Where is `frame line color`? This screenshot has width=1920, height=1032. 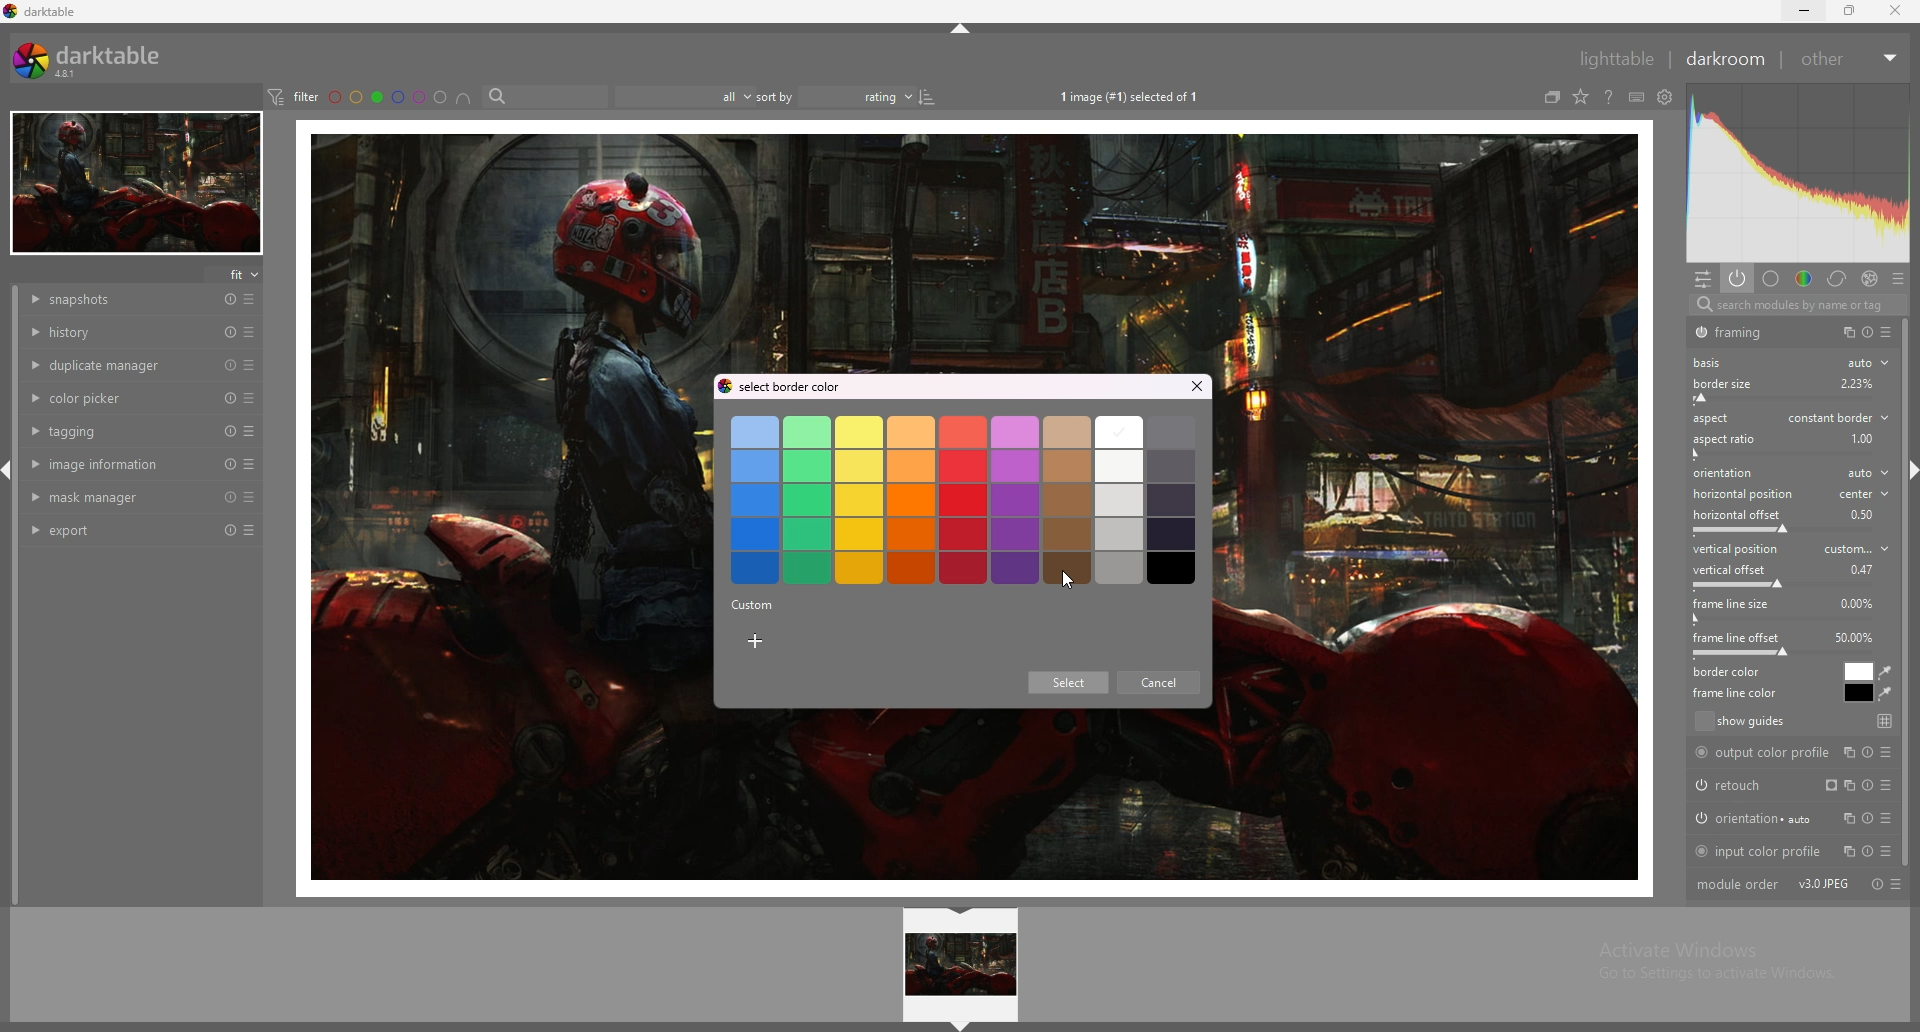 frame line color is located at coordinates (1858, 693).